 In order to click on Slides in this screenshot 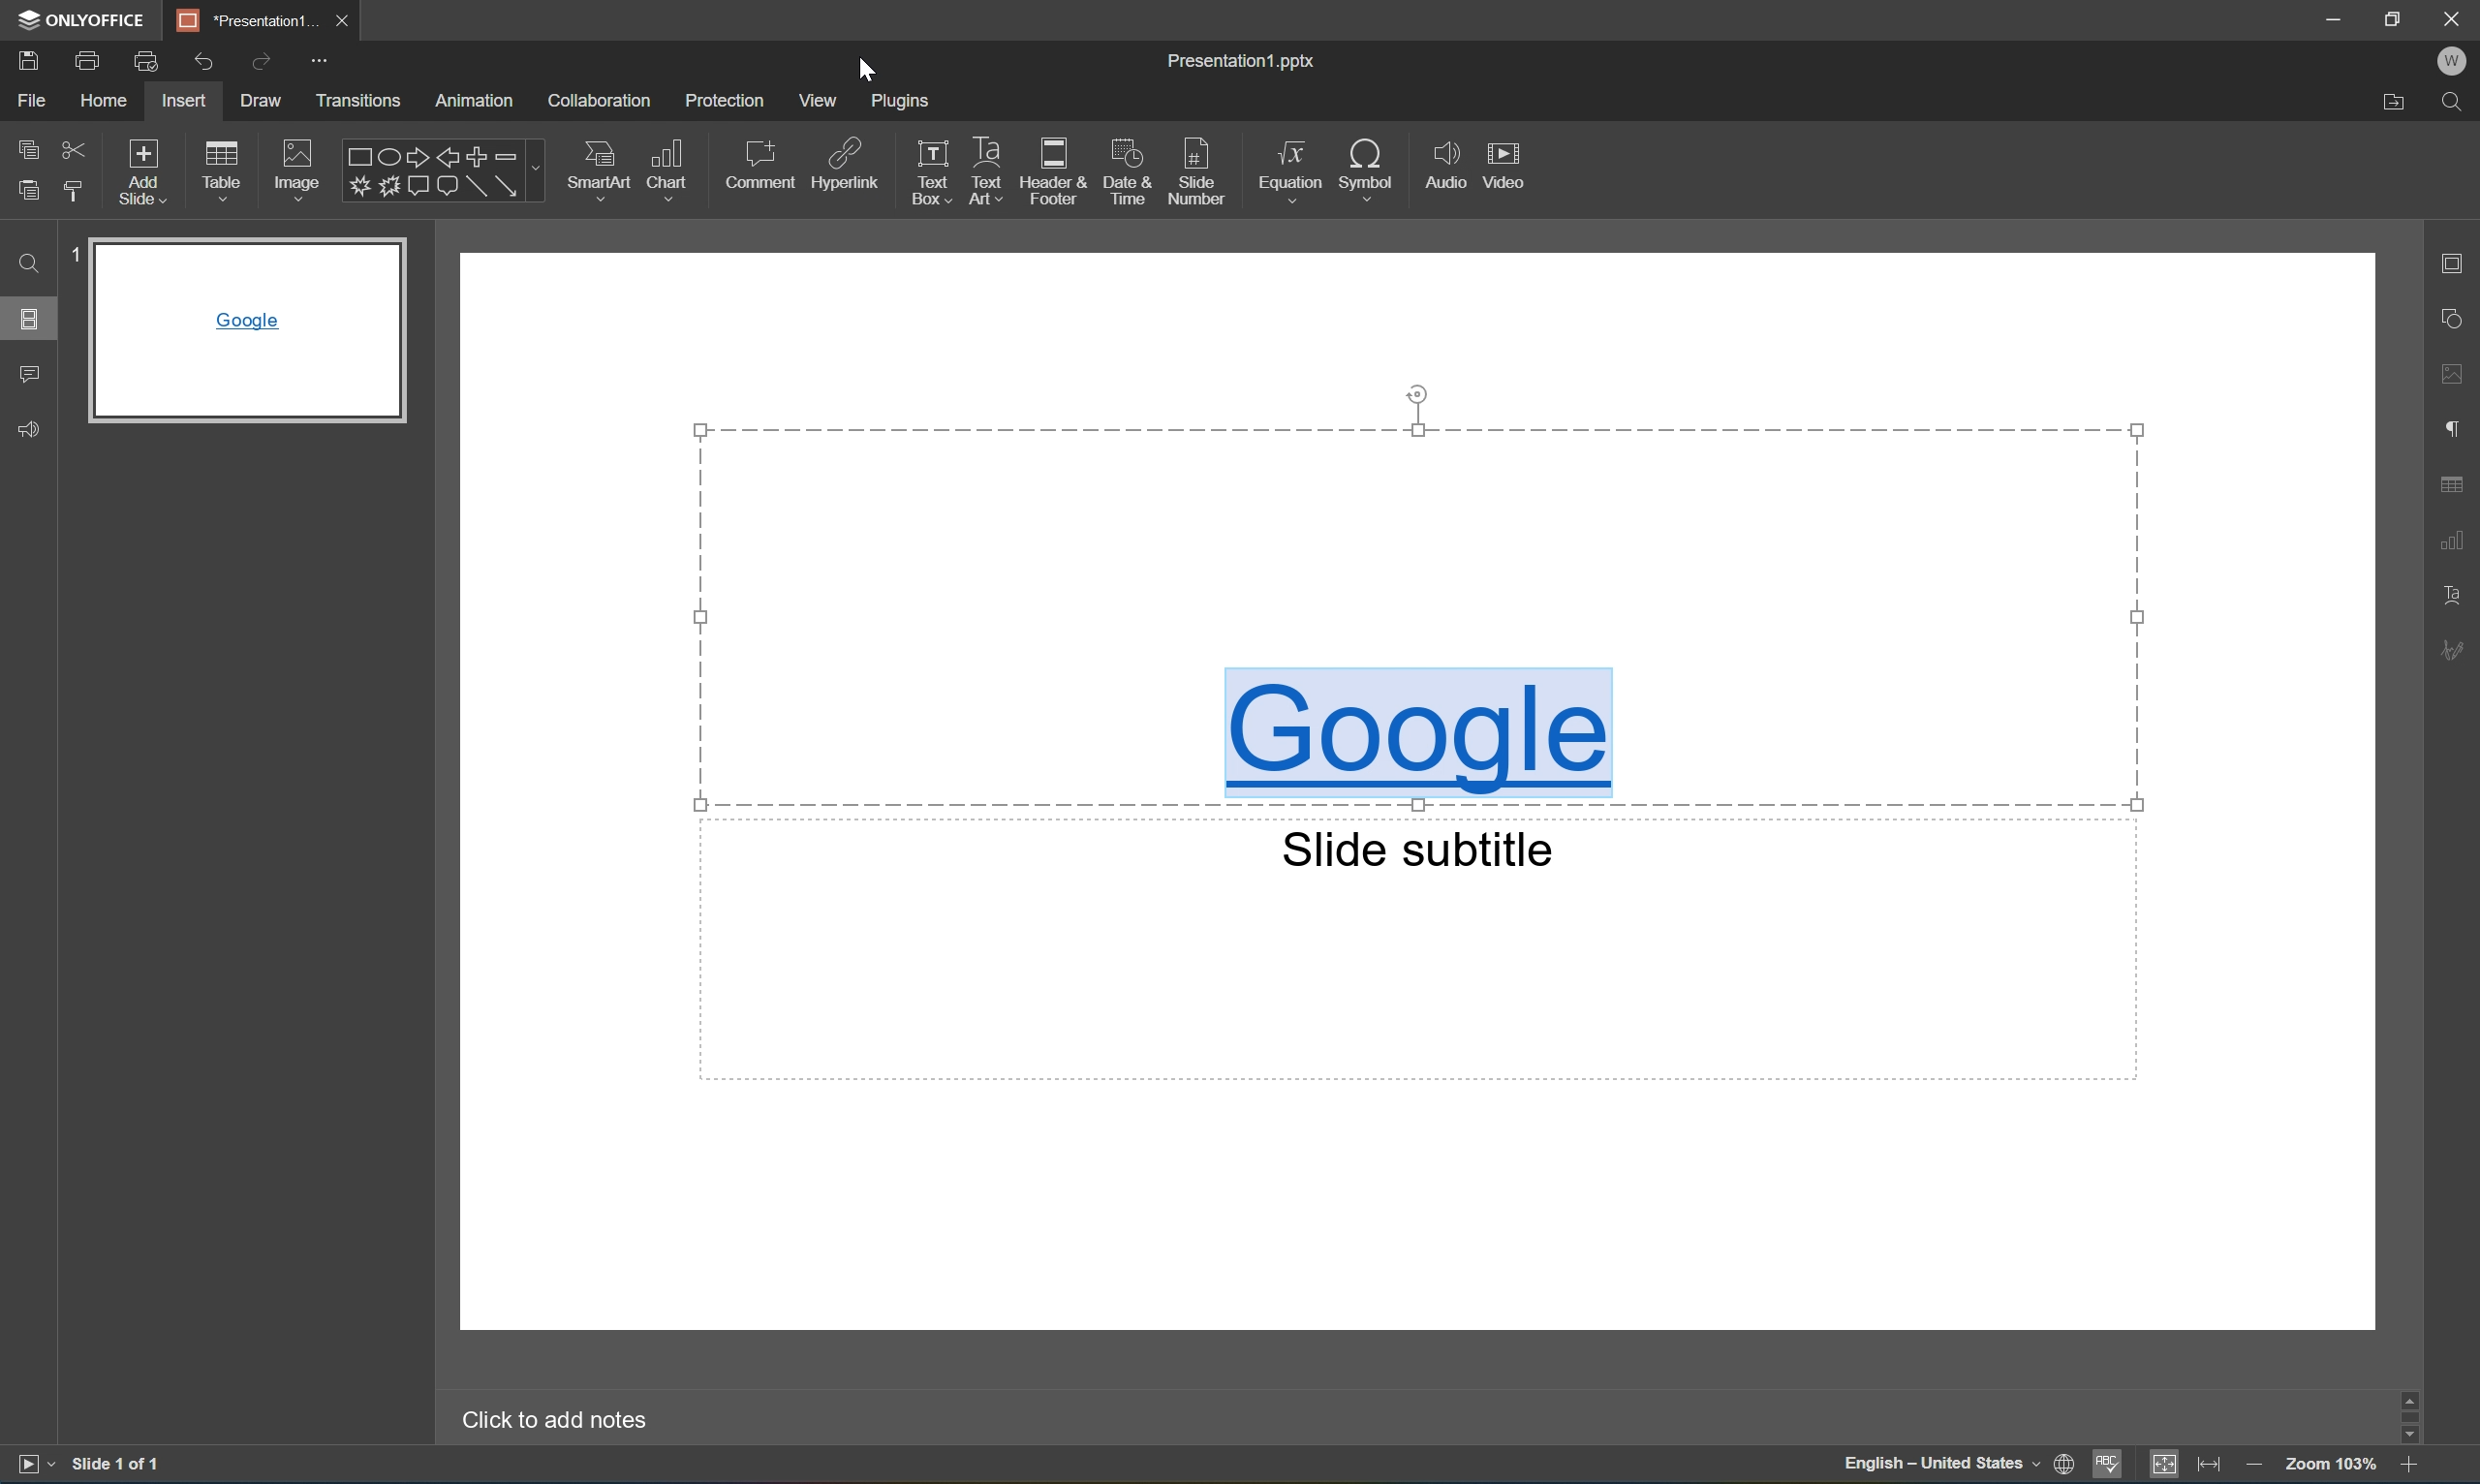, I will do `click(28, 317)`.